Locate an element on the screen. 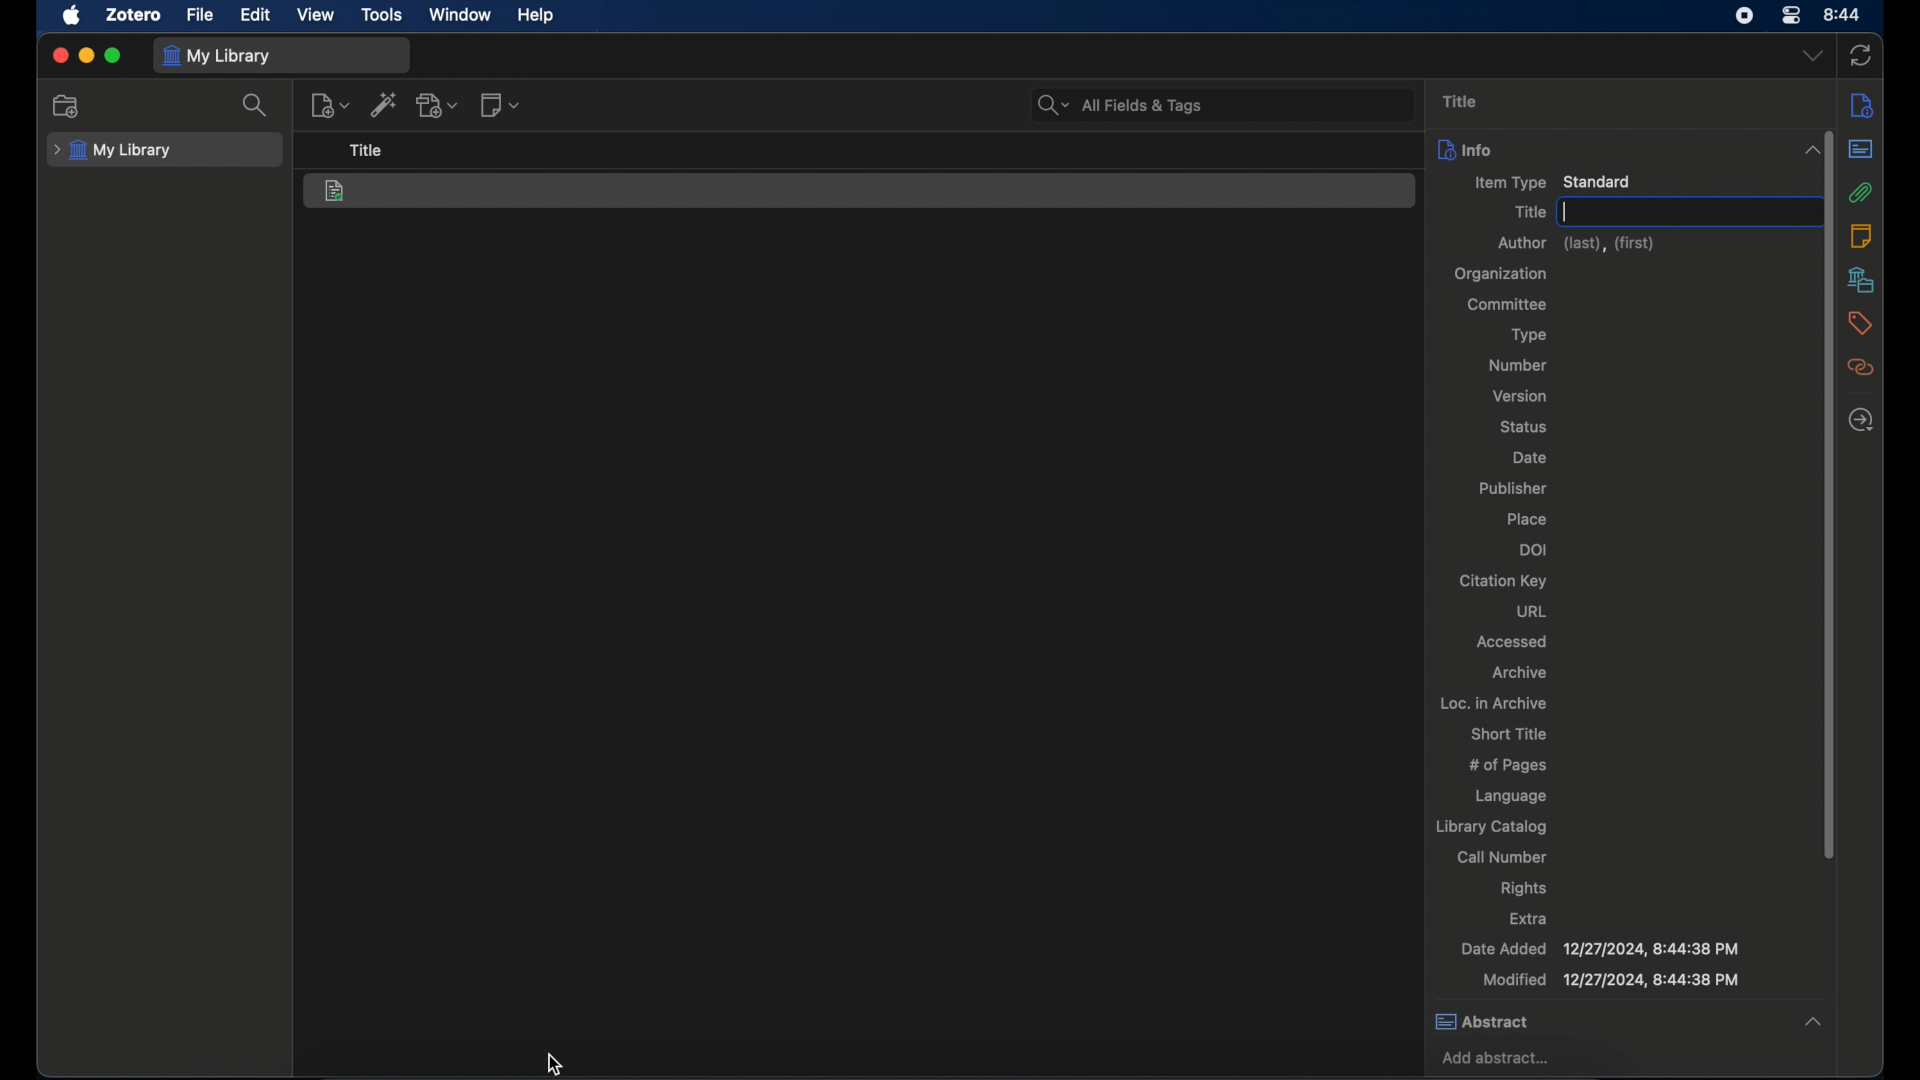  search bar input is located at coordinates (1243, 104).